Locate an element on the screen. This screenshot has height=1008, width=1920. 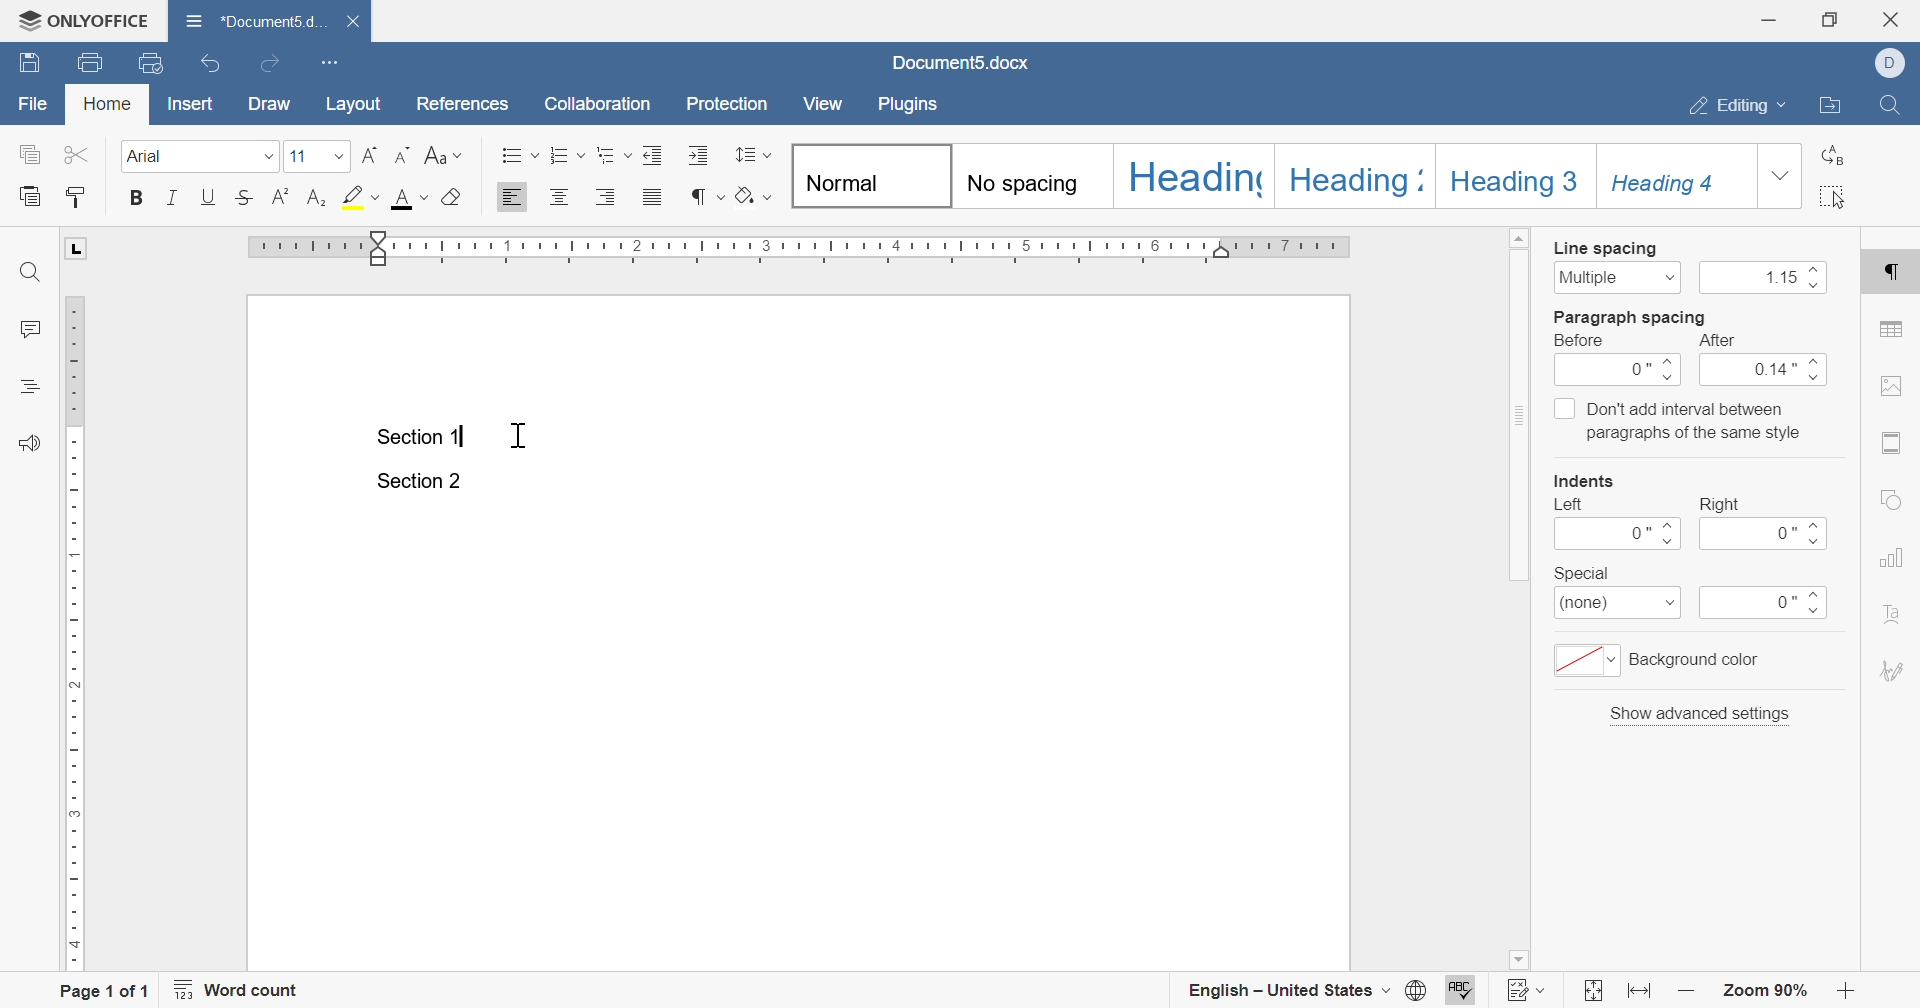
header & footer settings is located at coordinates (1894, 444).